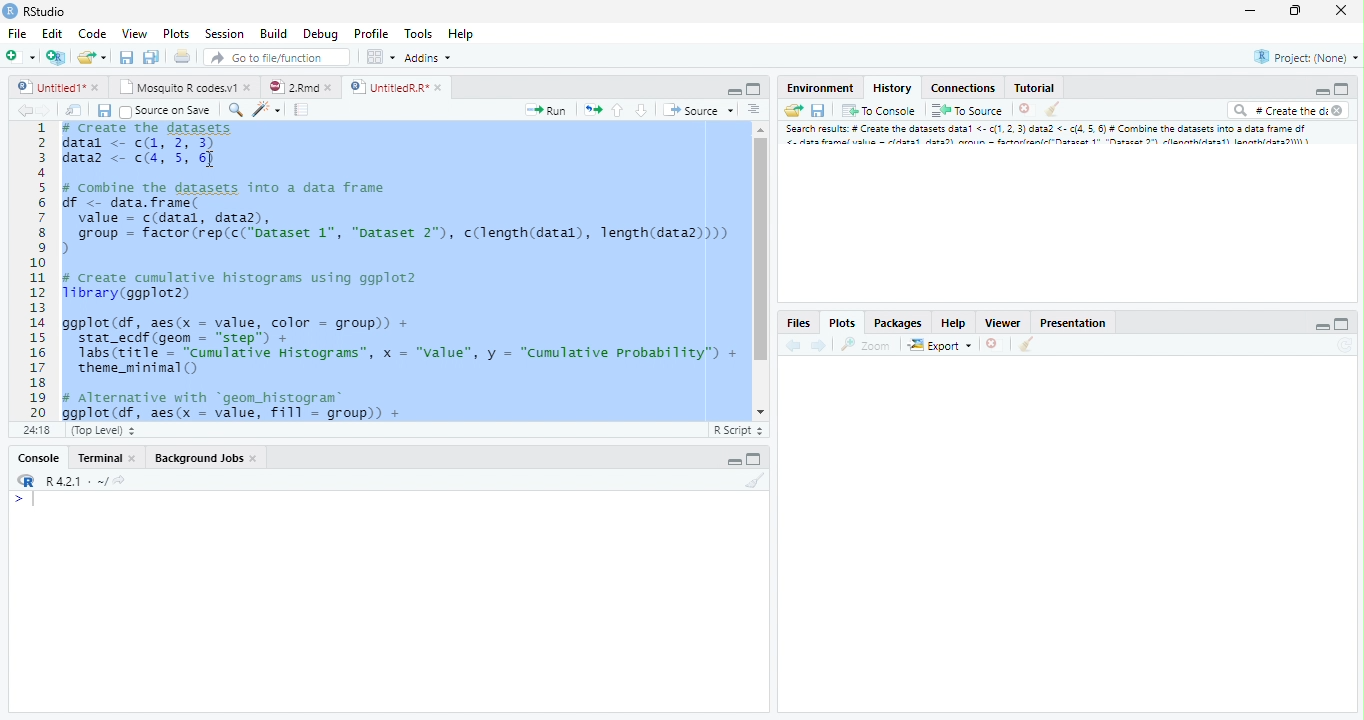  I want to click on Go to the previous section, so click(619, 113).